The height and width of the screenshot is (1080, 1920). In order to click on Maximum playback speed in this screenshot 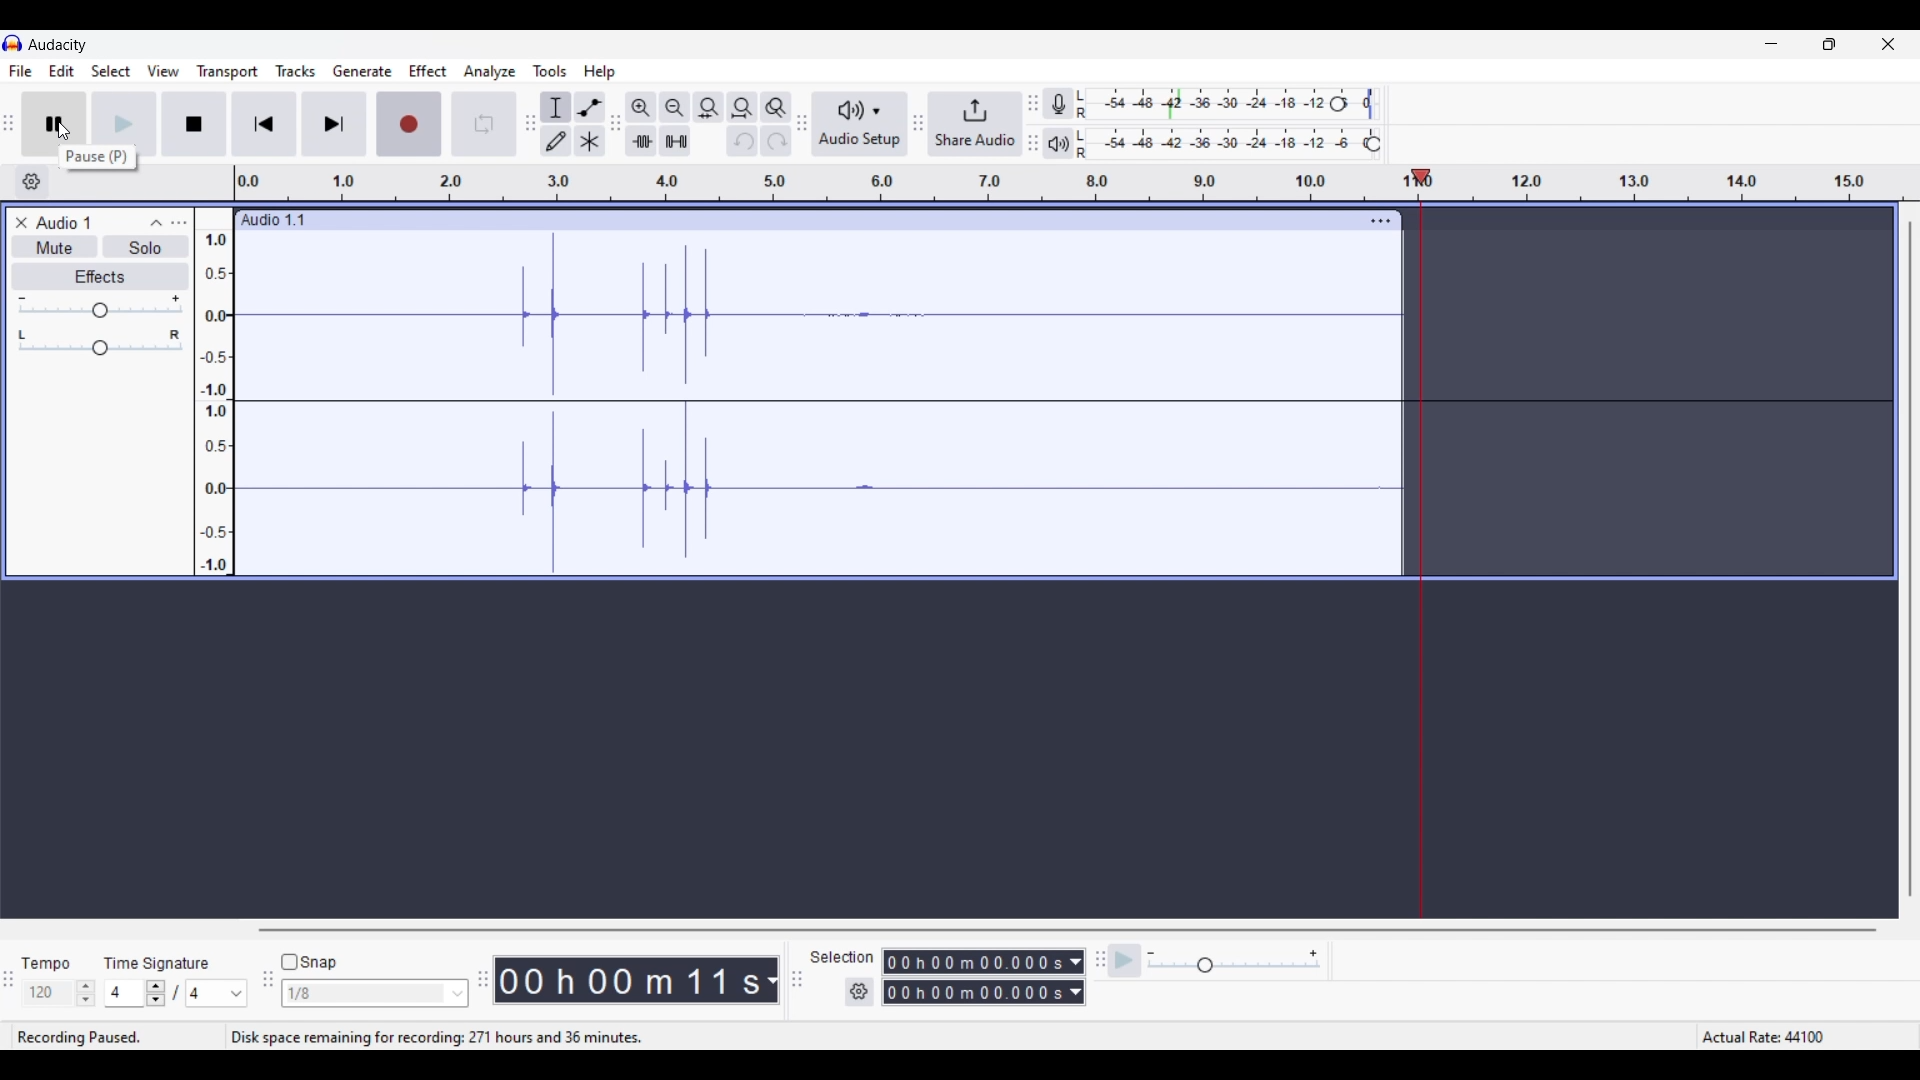, I will do `click(1313, 954)`.